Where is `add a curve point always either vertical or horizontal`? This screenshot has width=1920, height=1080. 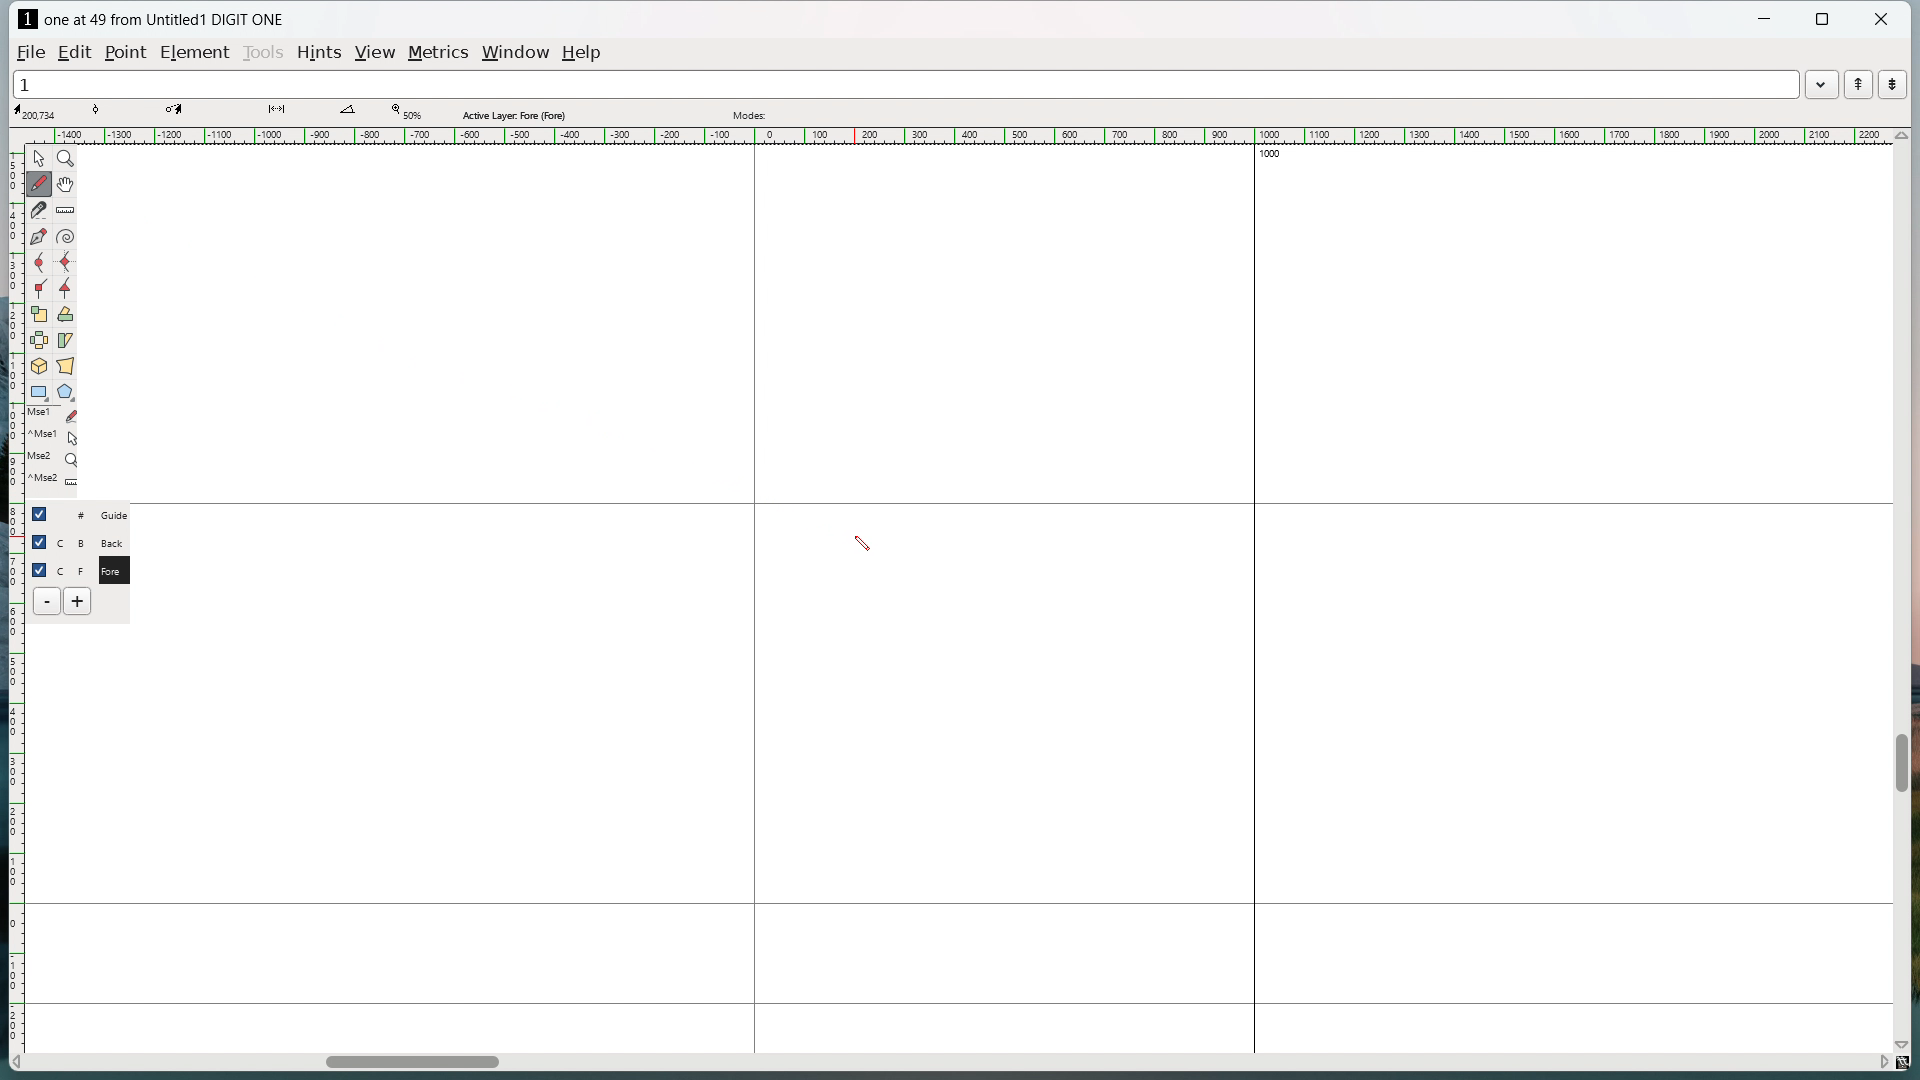 add a curve point always either vertical or horizontal is located at coordinates (65, 263).